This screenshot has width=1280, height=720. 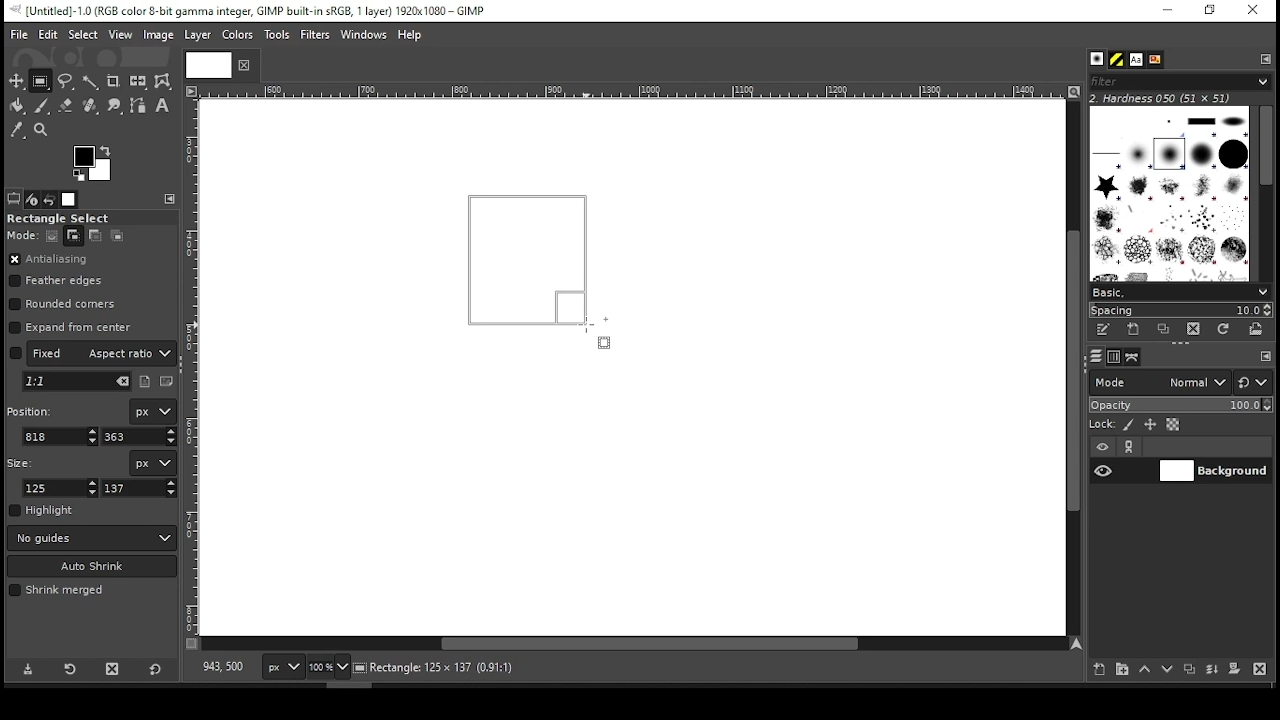 I want to click on paint bucket tool, so click(x=18, y=105).